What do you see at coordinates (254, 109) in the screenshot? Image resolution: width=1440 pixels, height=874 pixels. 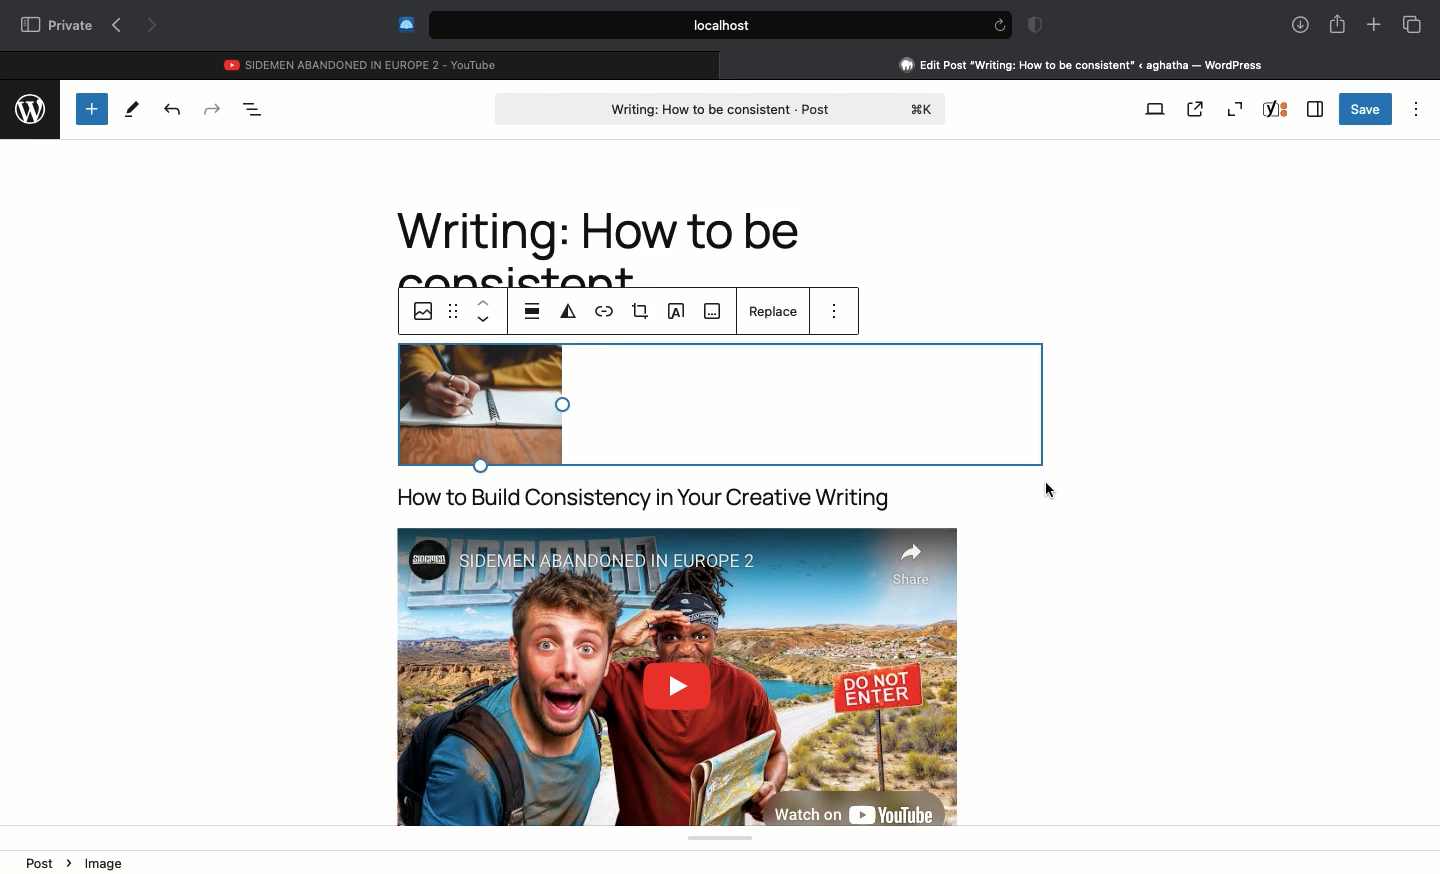 I see `Document overview` at bounding box center [254, 109].